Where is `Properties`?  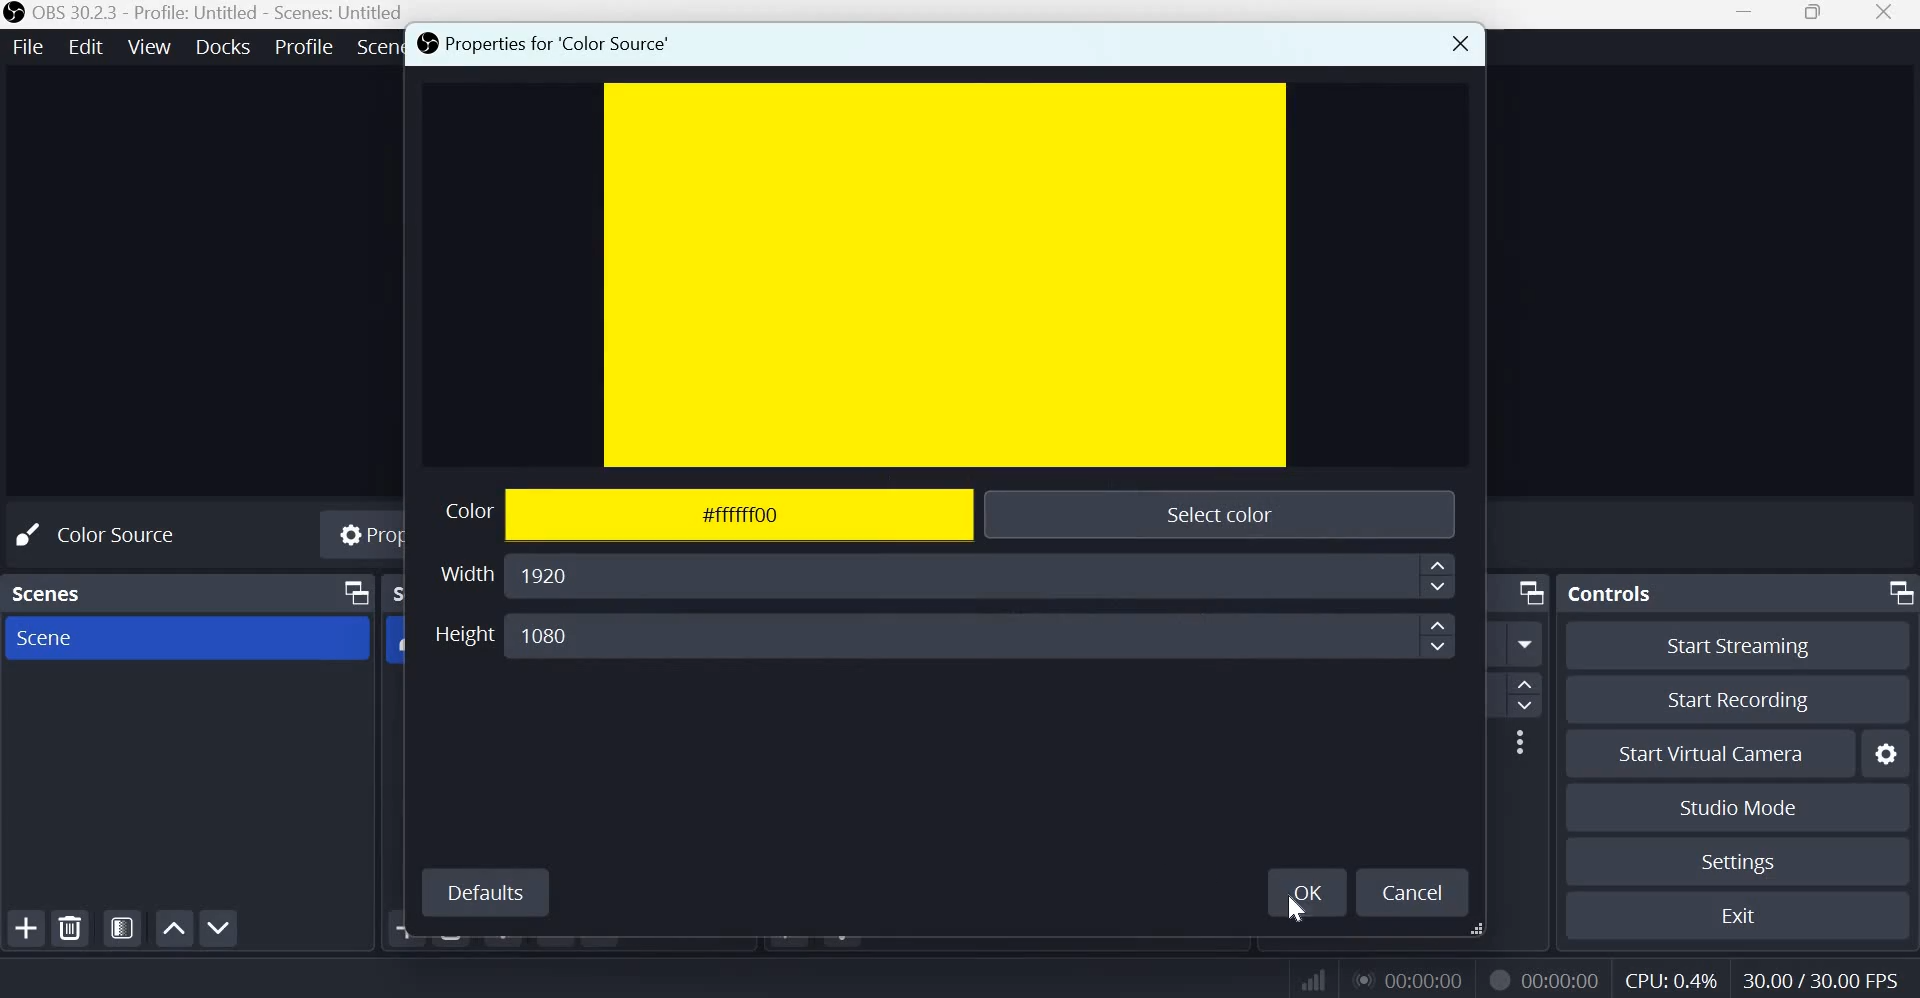 Properties is located at coordinates (365, 537).